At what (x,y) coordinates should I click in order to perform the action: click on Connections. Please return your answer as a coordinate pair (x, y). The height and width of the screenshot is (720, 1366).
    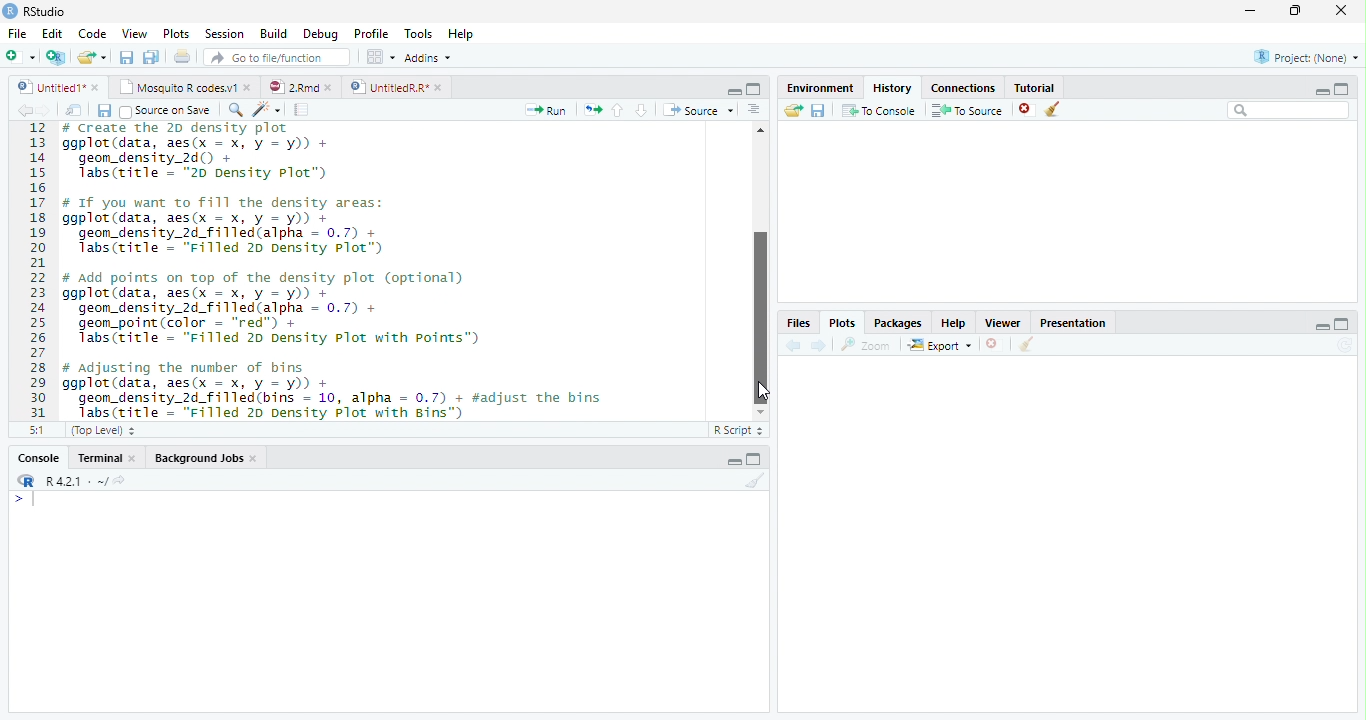
    Looking at the image, I should click on (964, 89).